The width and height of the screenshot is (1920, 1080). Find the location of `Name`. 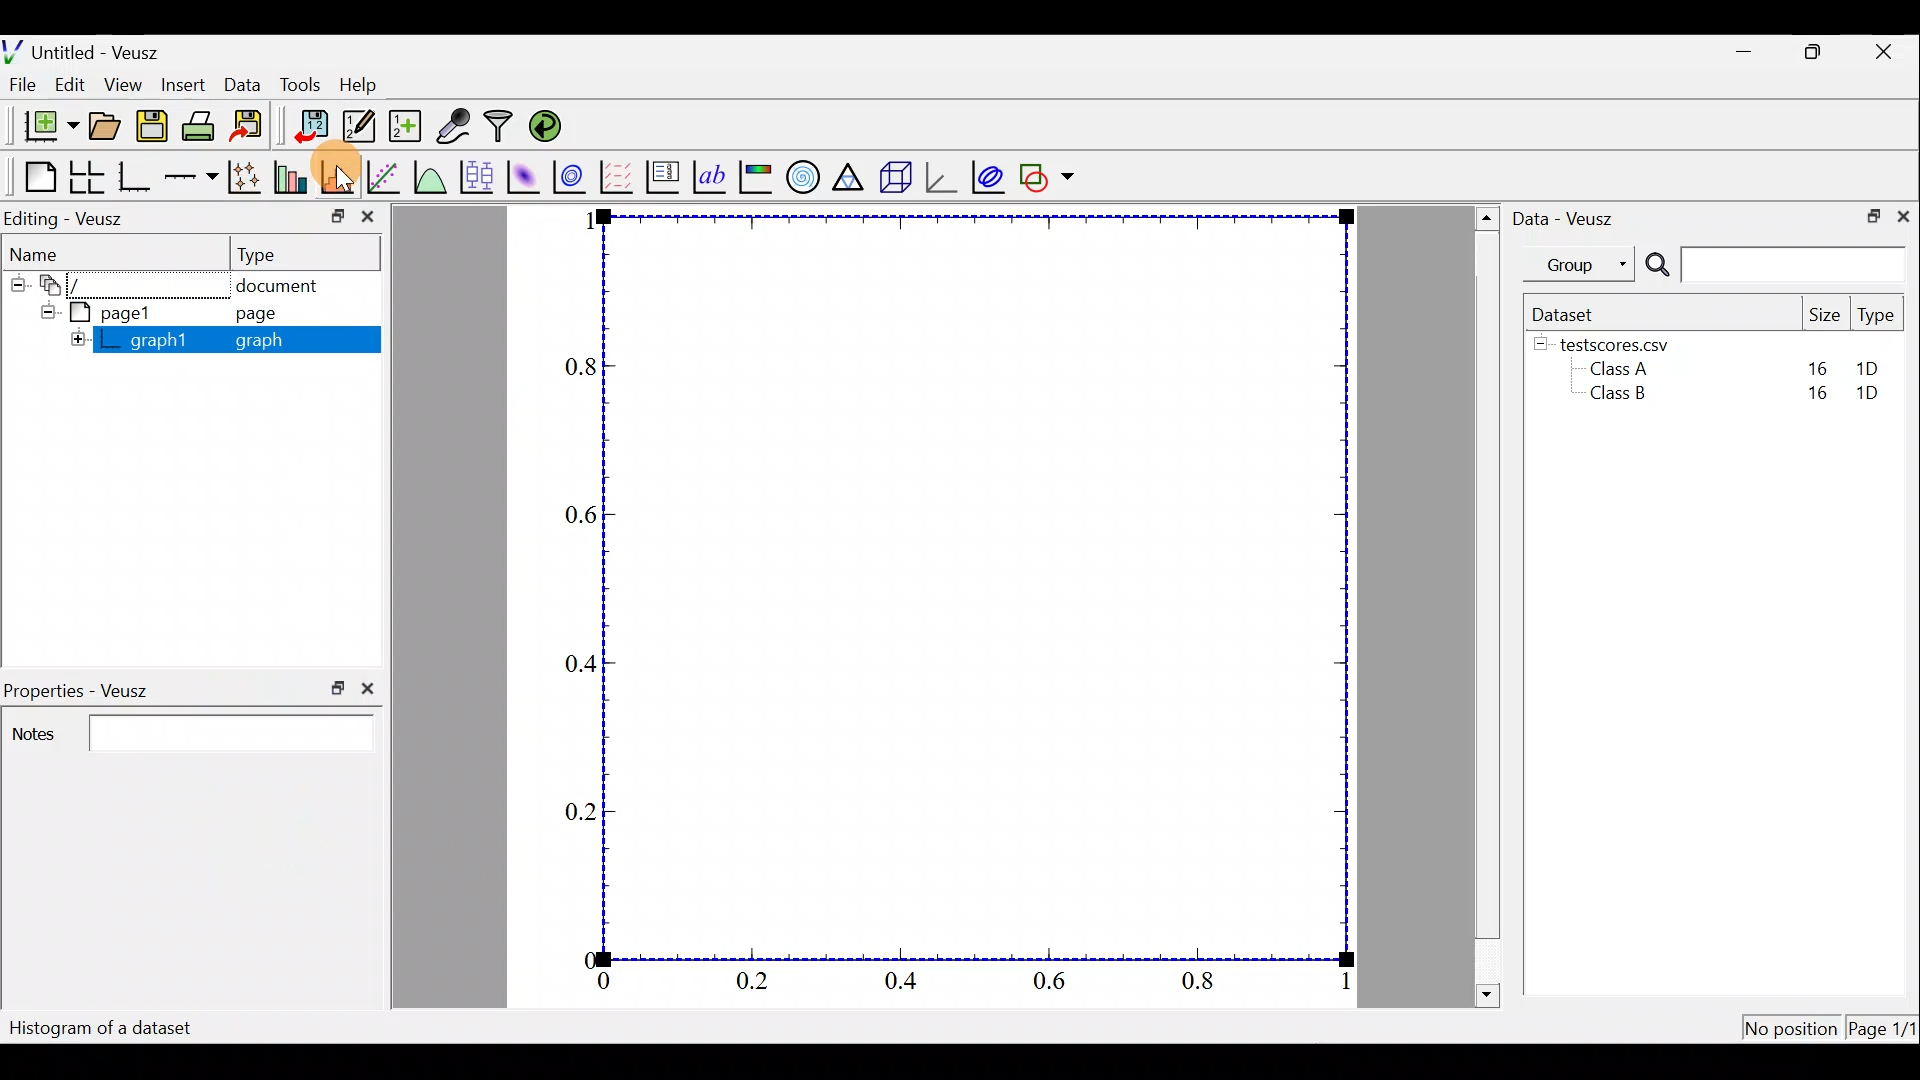

Name is located at coordinates (60, 255).